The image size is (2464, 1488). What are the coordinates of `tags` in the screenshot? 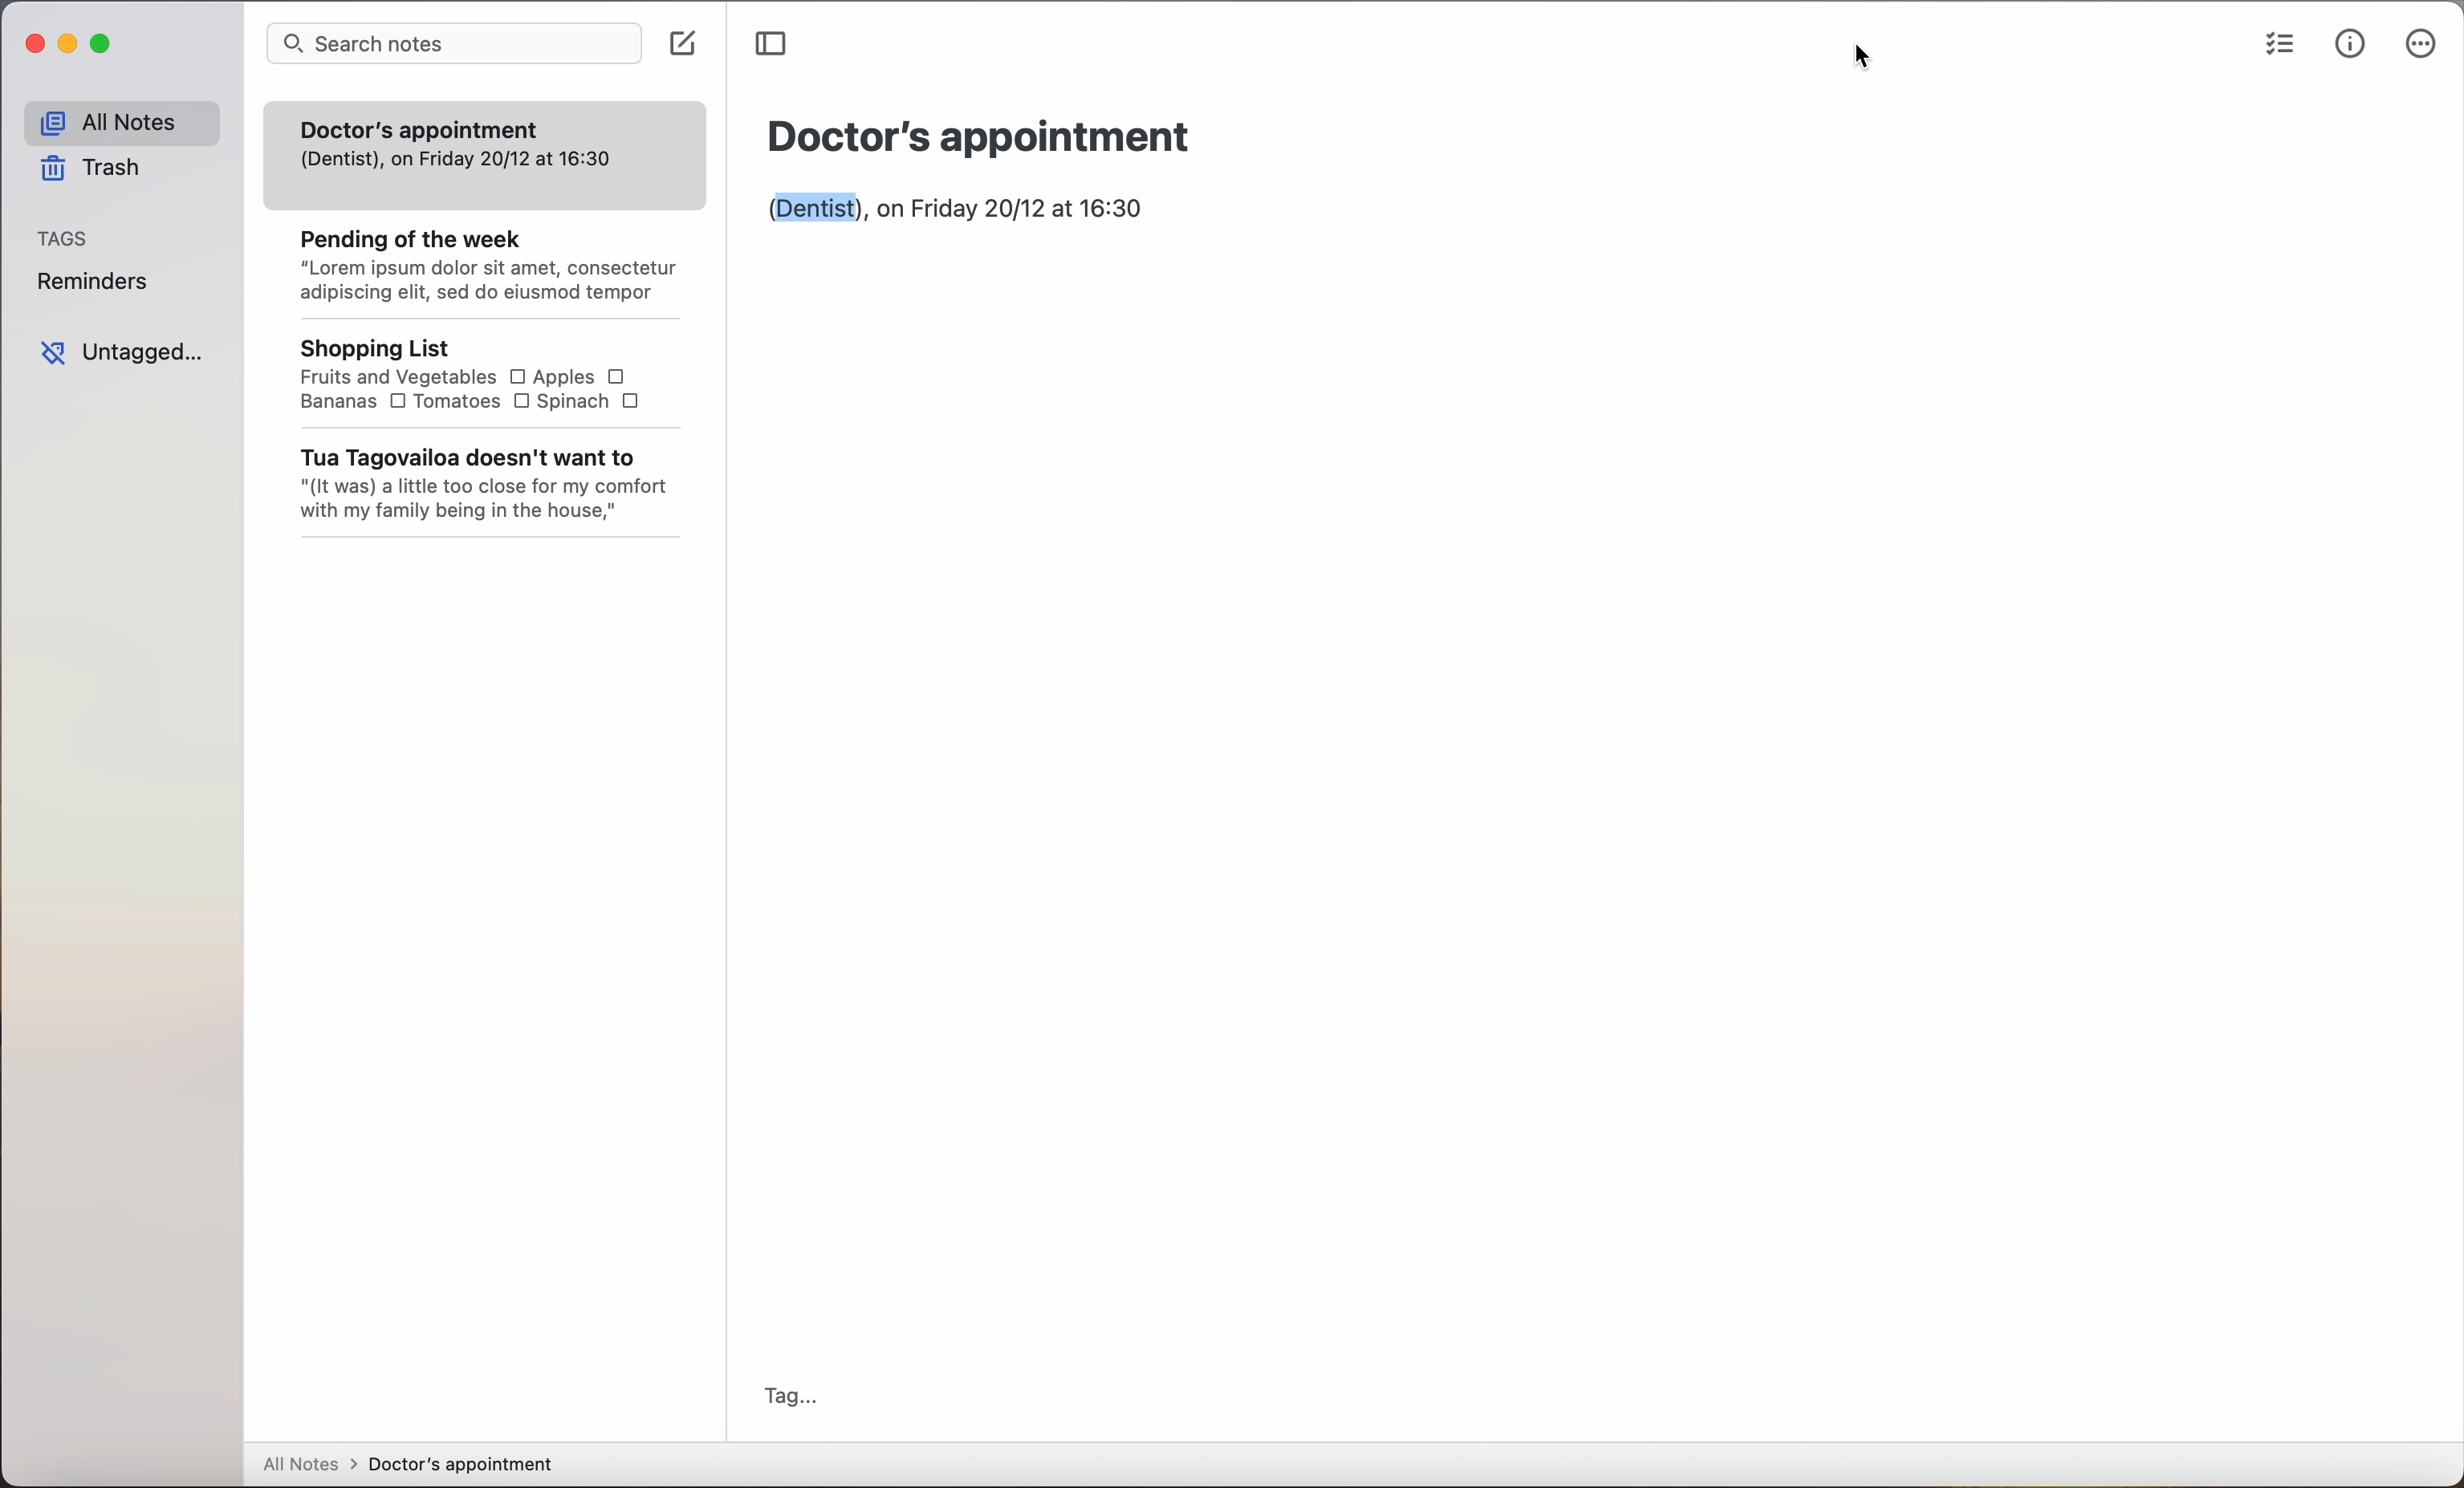 It's located at (61, 239).